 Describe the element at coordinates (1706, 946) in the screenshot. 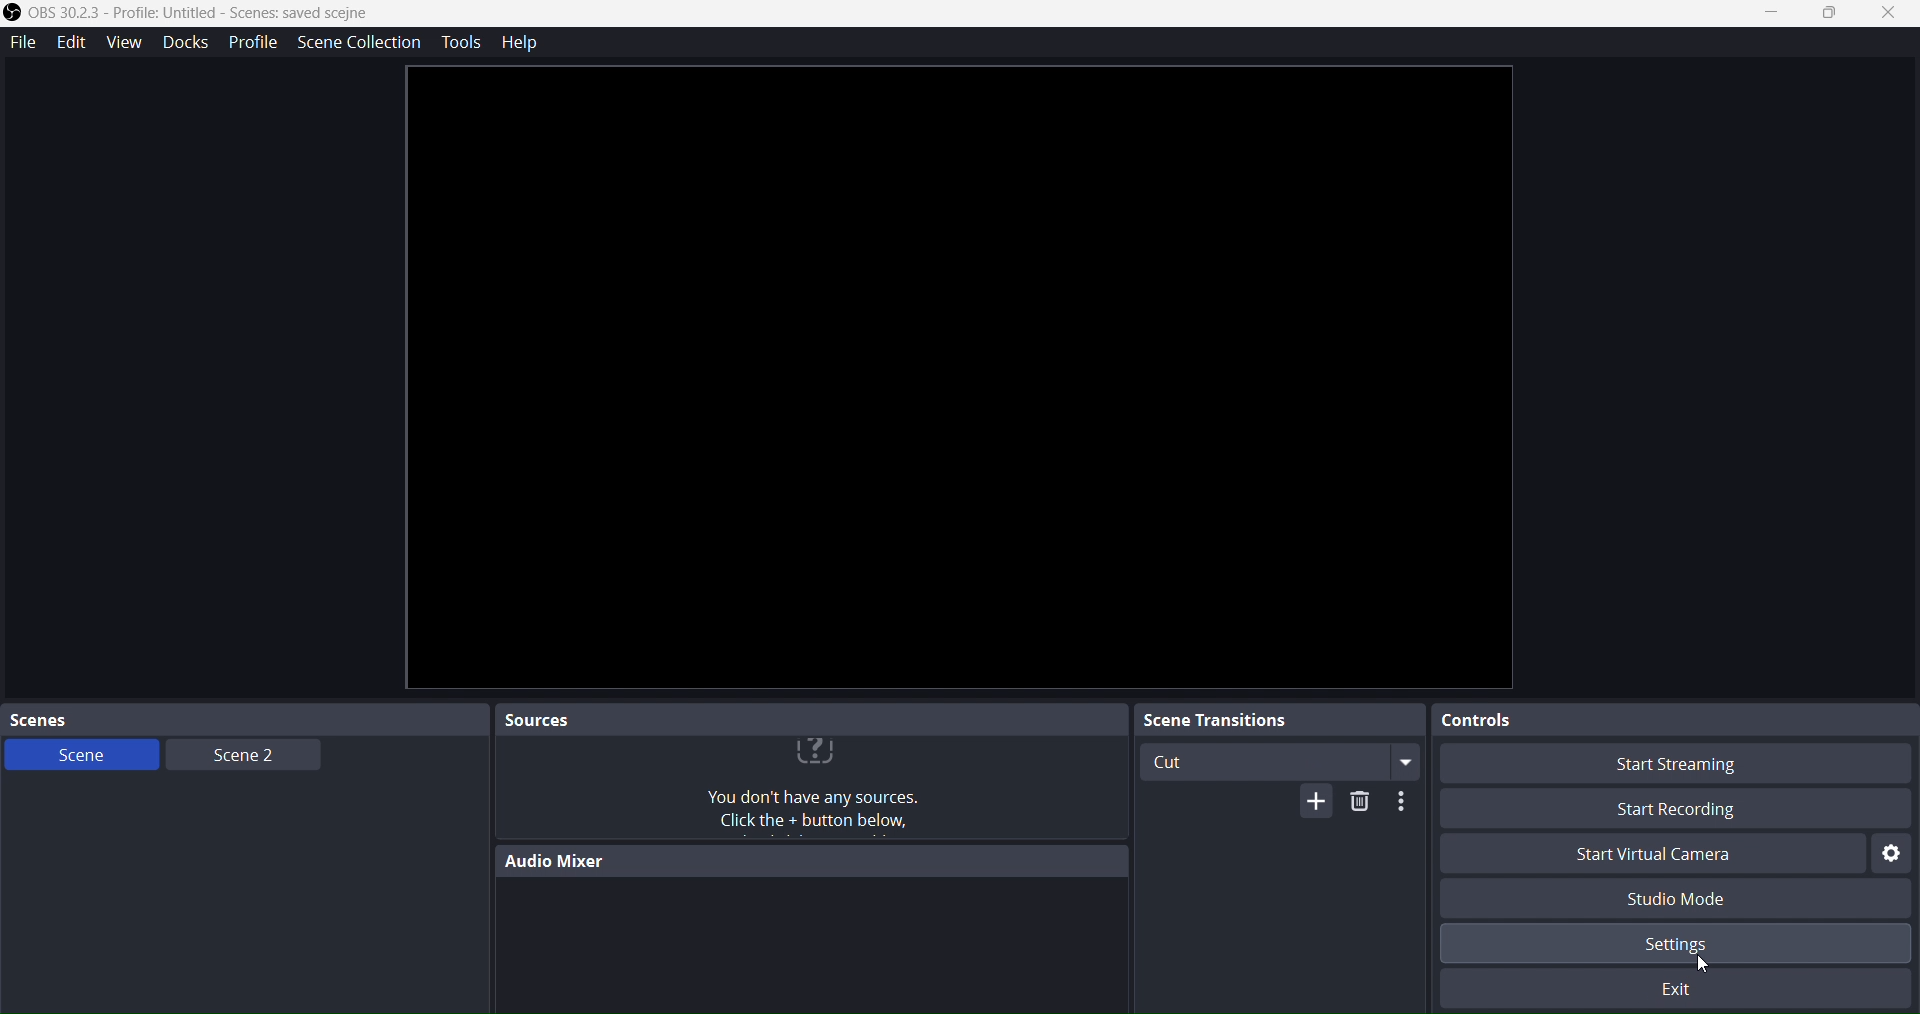

I see `Settings` at that location.